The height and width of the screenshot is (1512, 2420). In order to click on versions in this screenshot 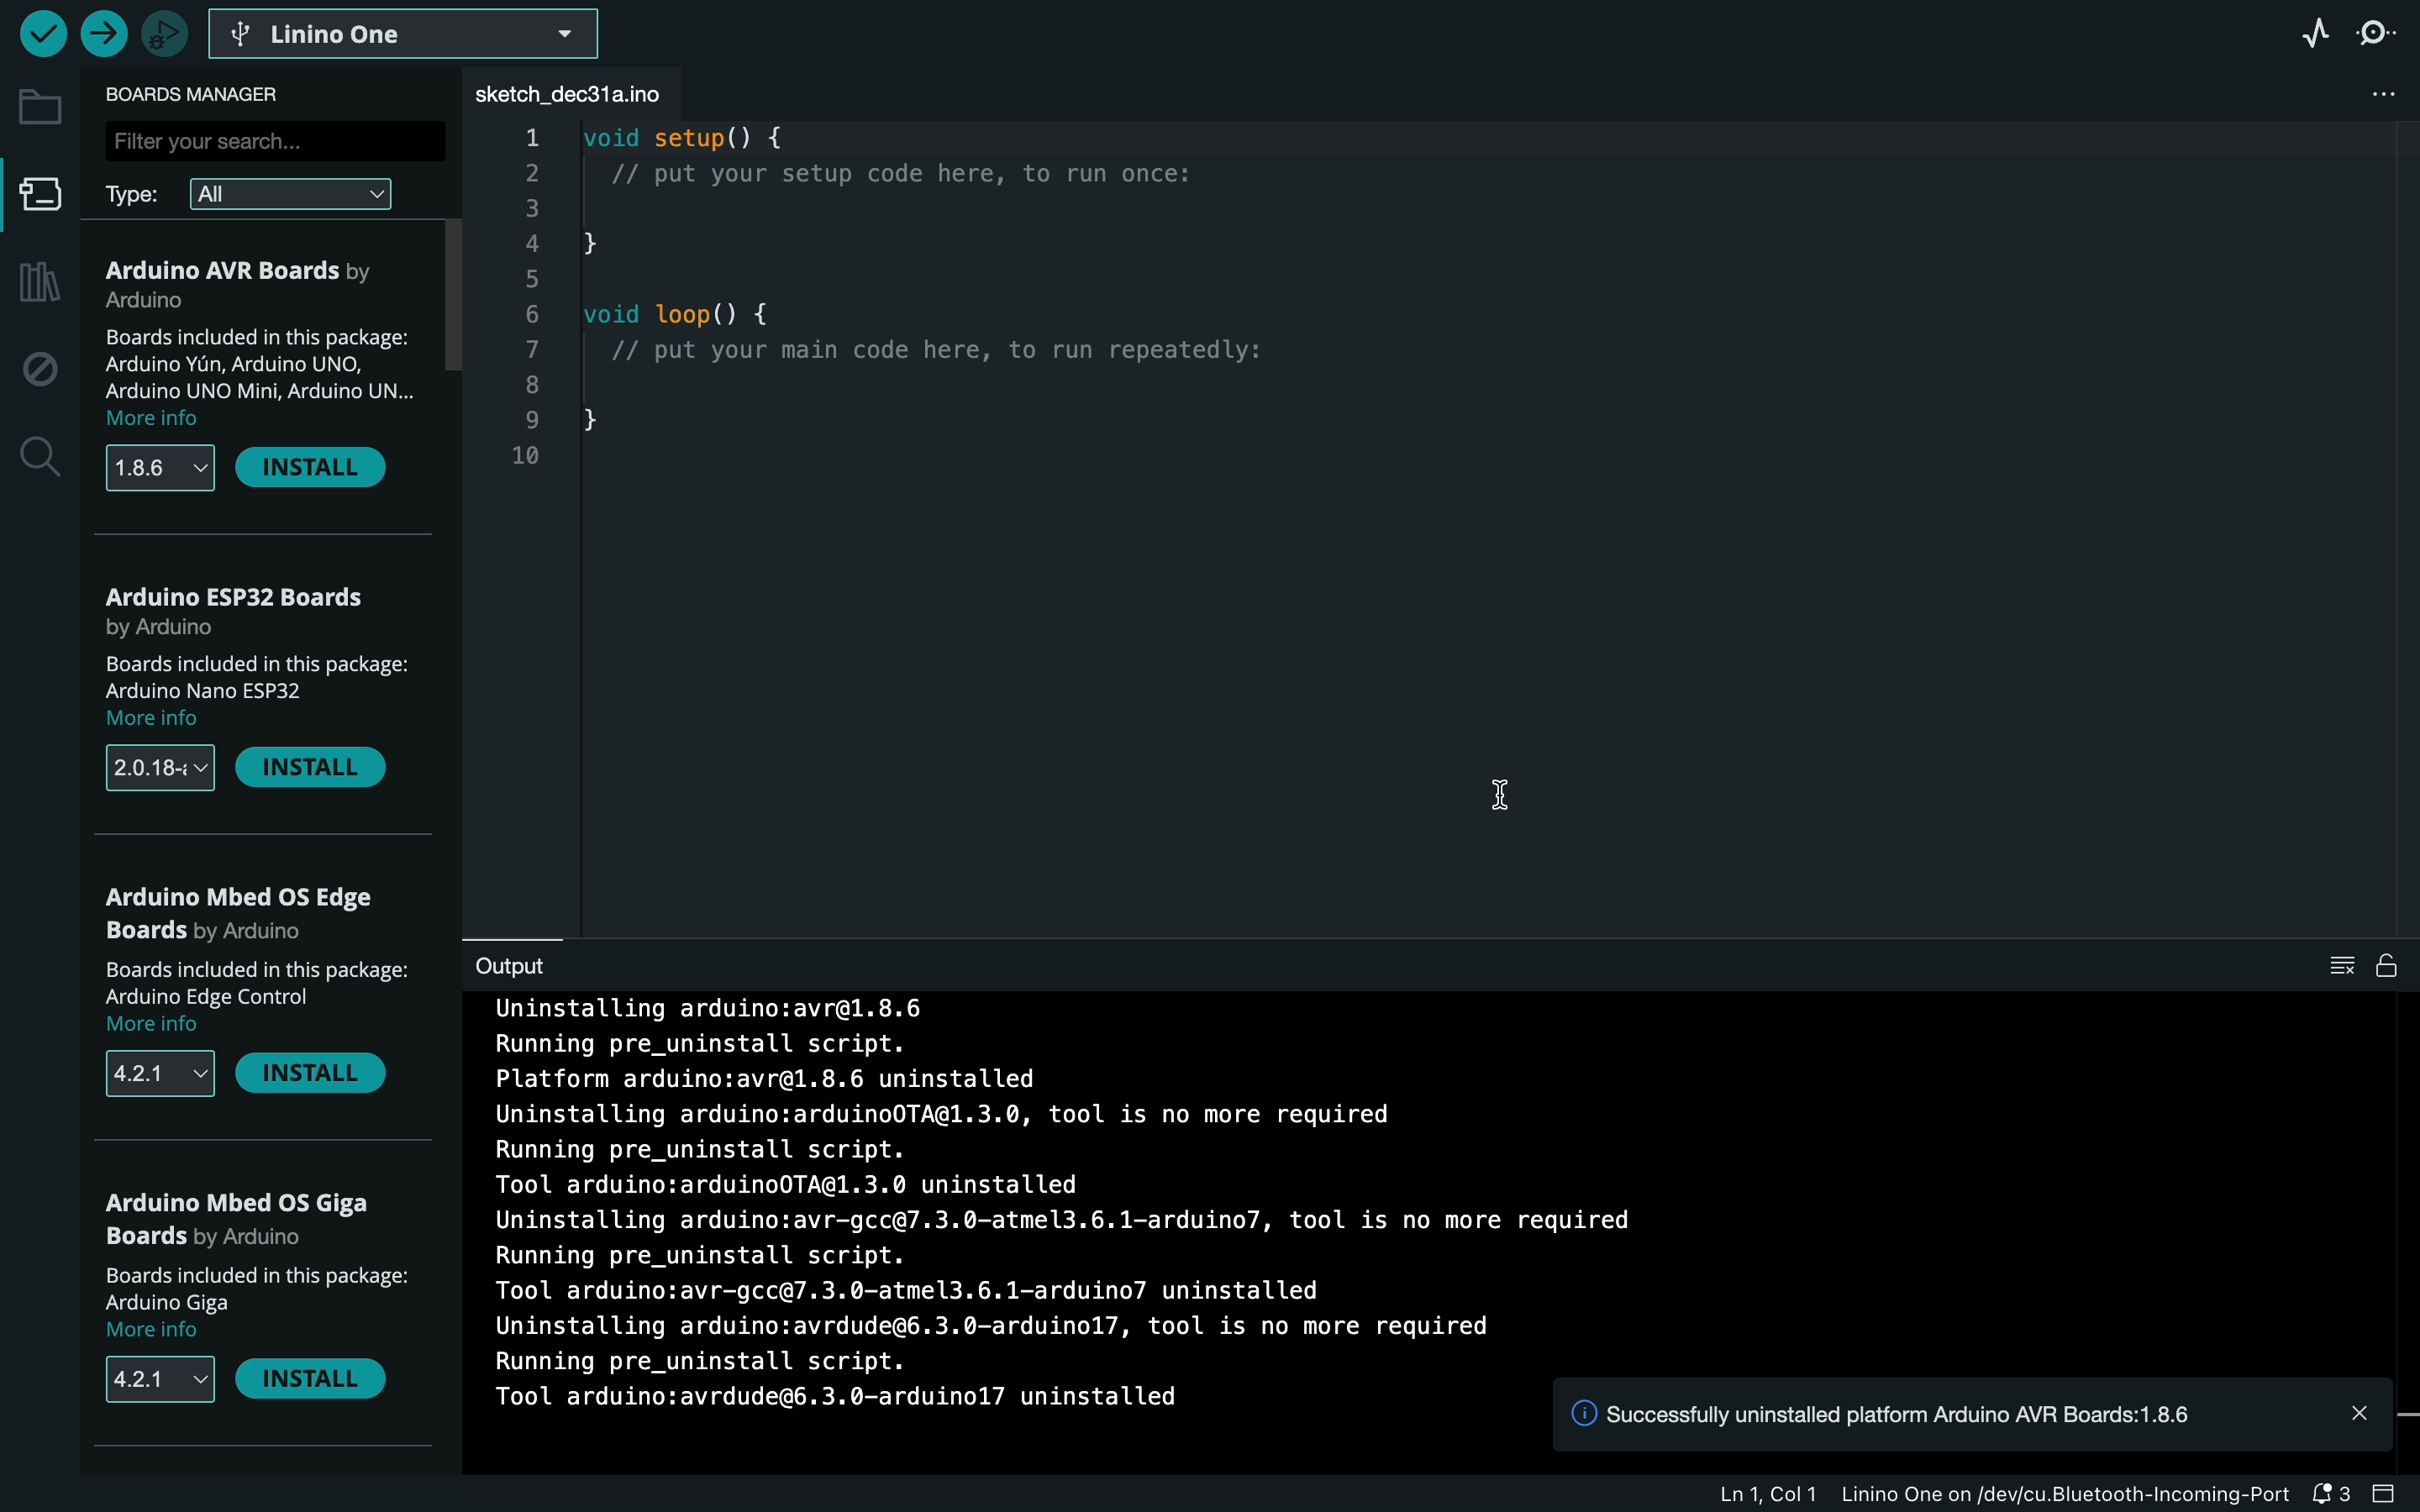, I will do `click(159, 768)`.